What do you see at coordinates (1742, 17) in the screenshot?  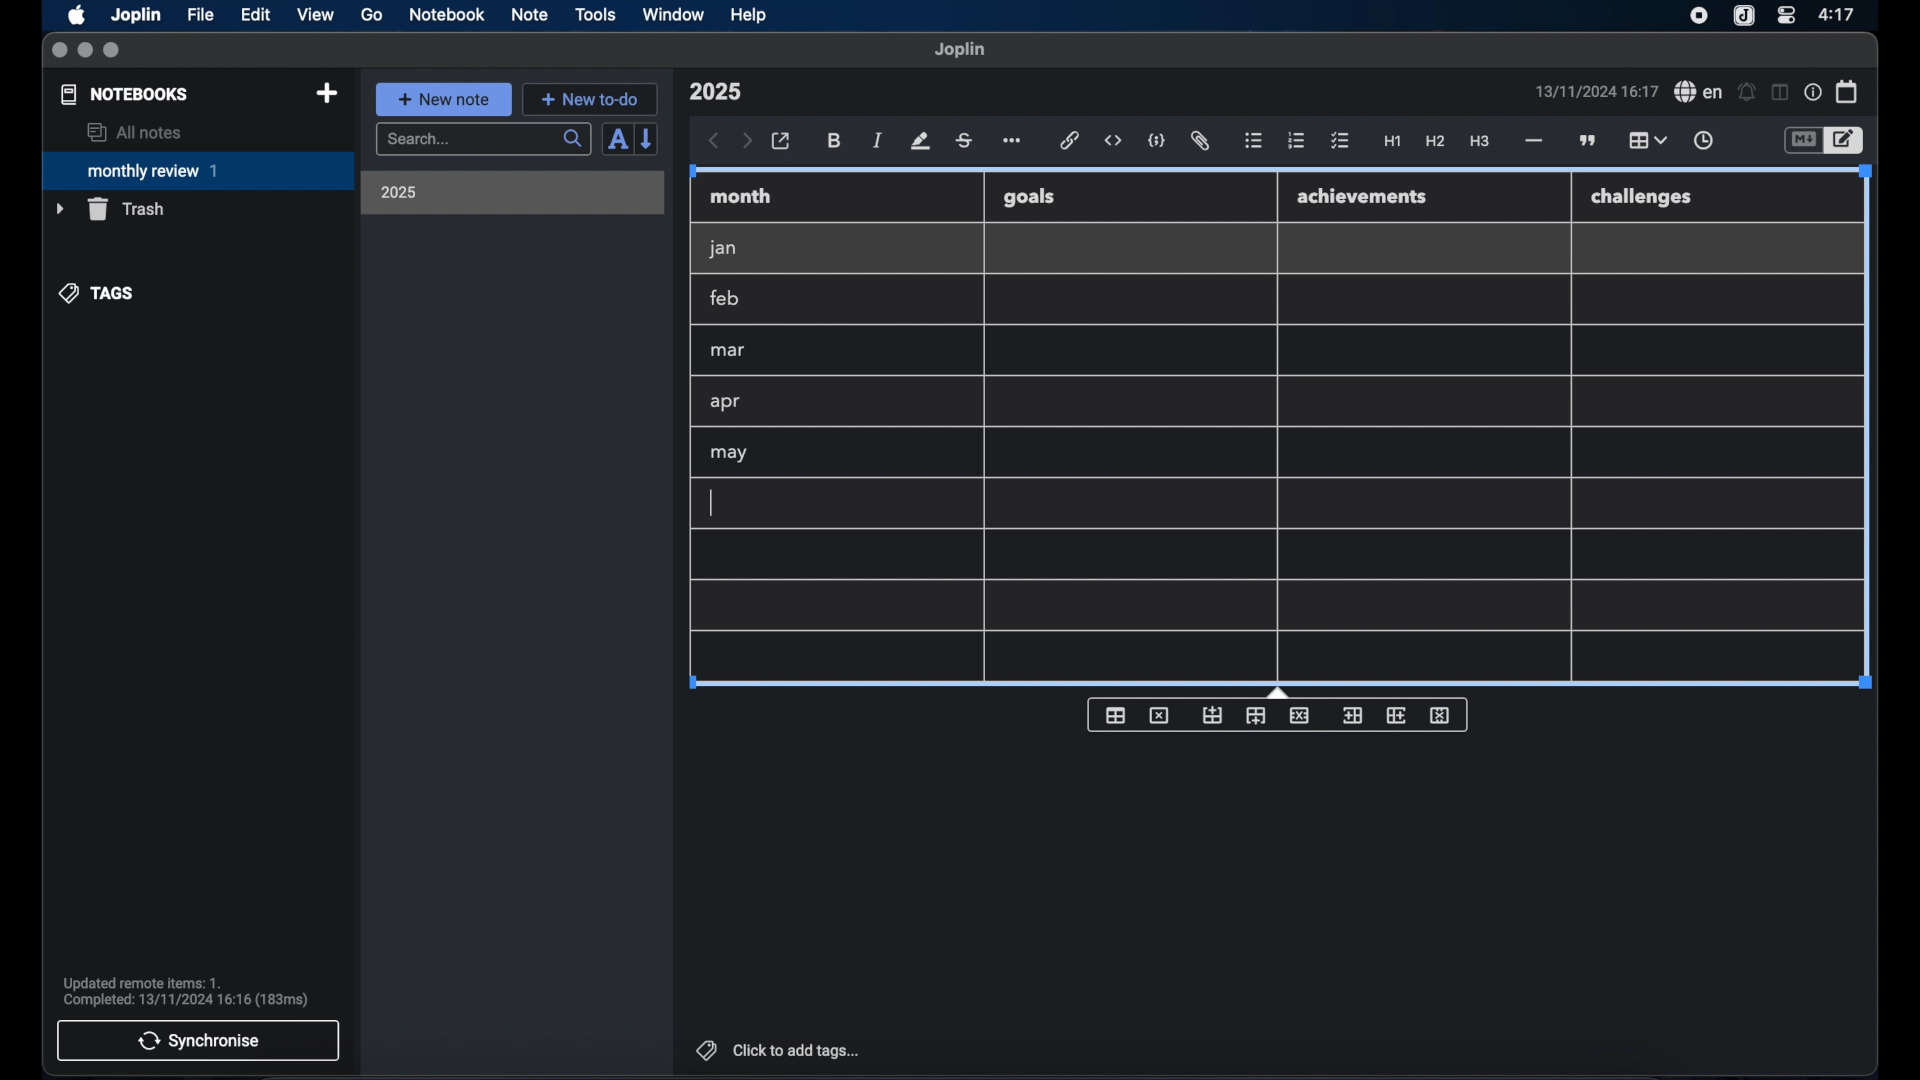 I see `joplin icon` at bounding box center [1742, 17].